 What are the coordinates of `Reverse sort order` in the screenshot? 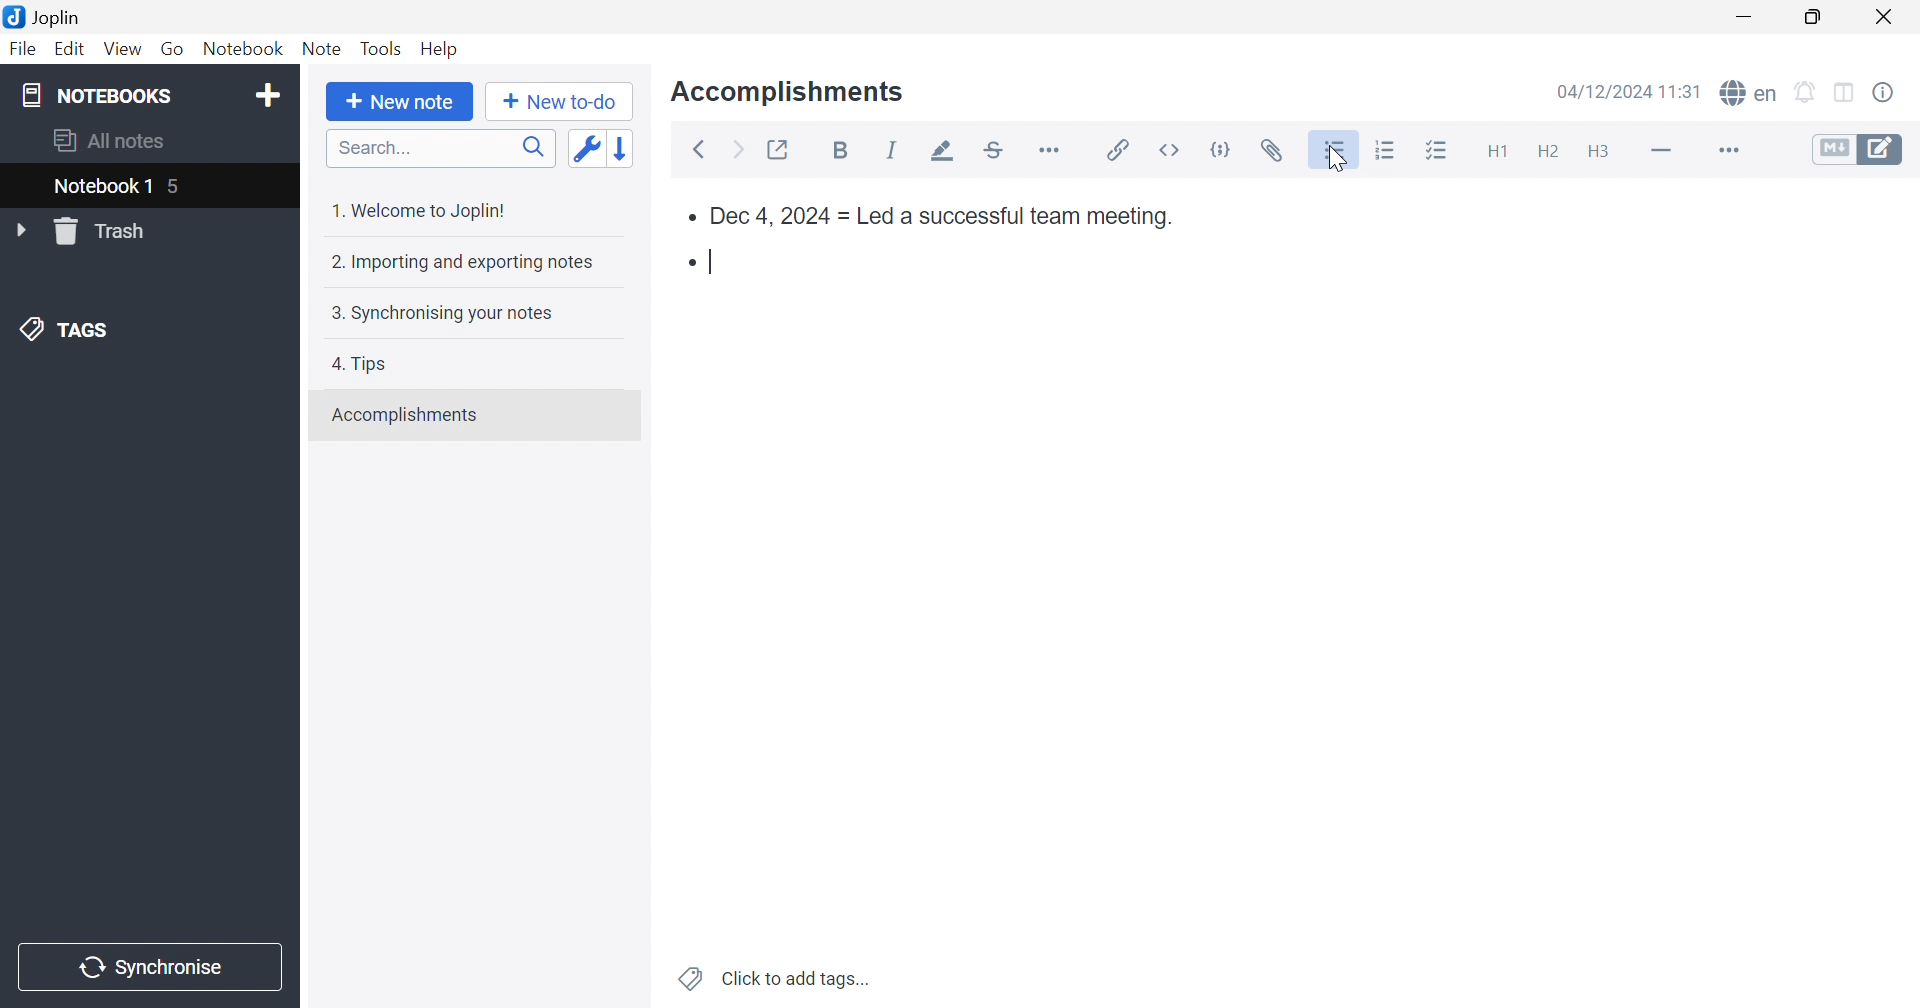 It's located at (622, 148).